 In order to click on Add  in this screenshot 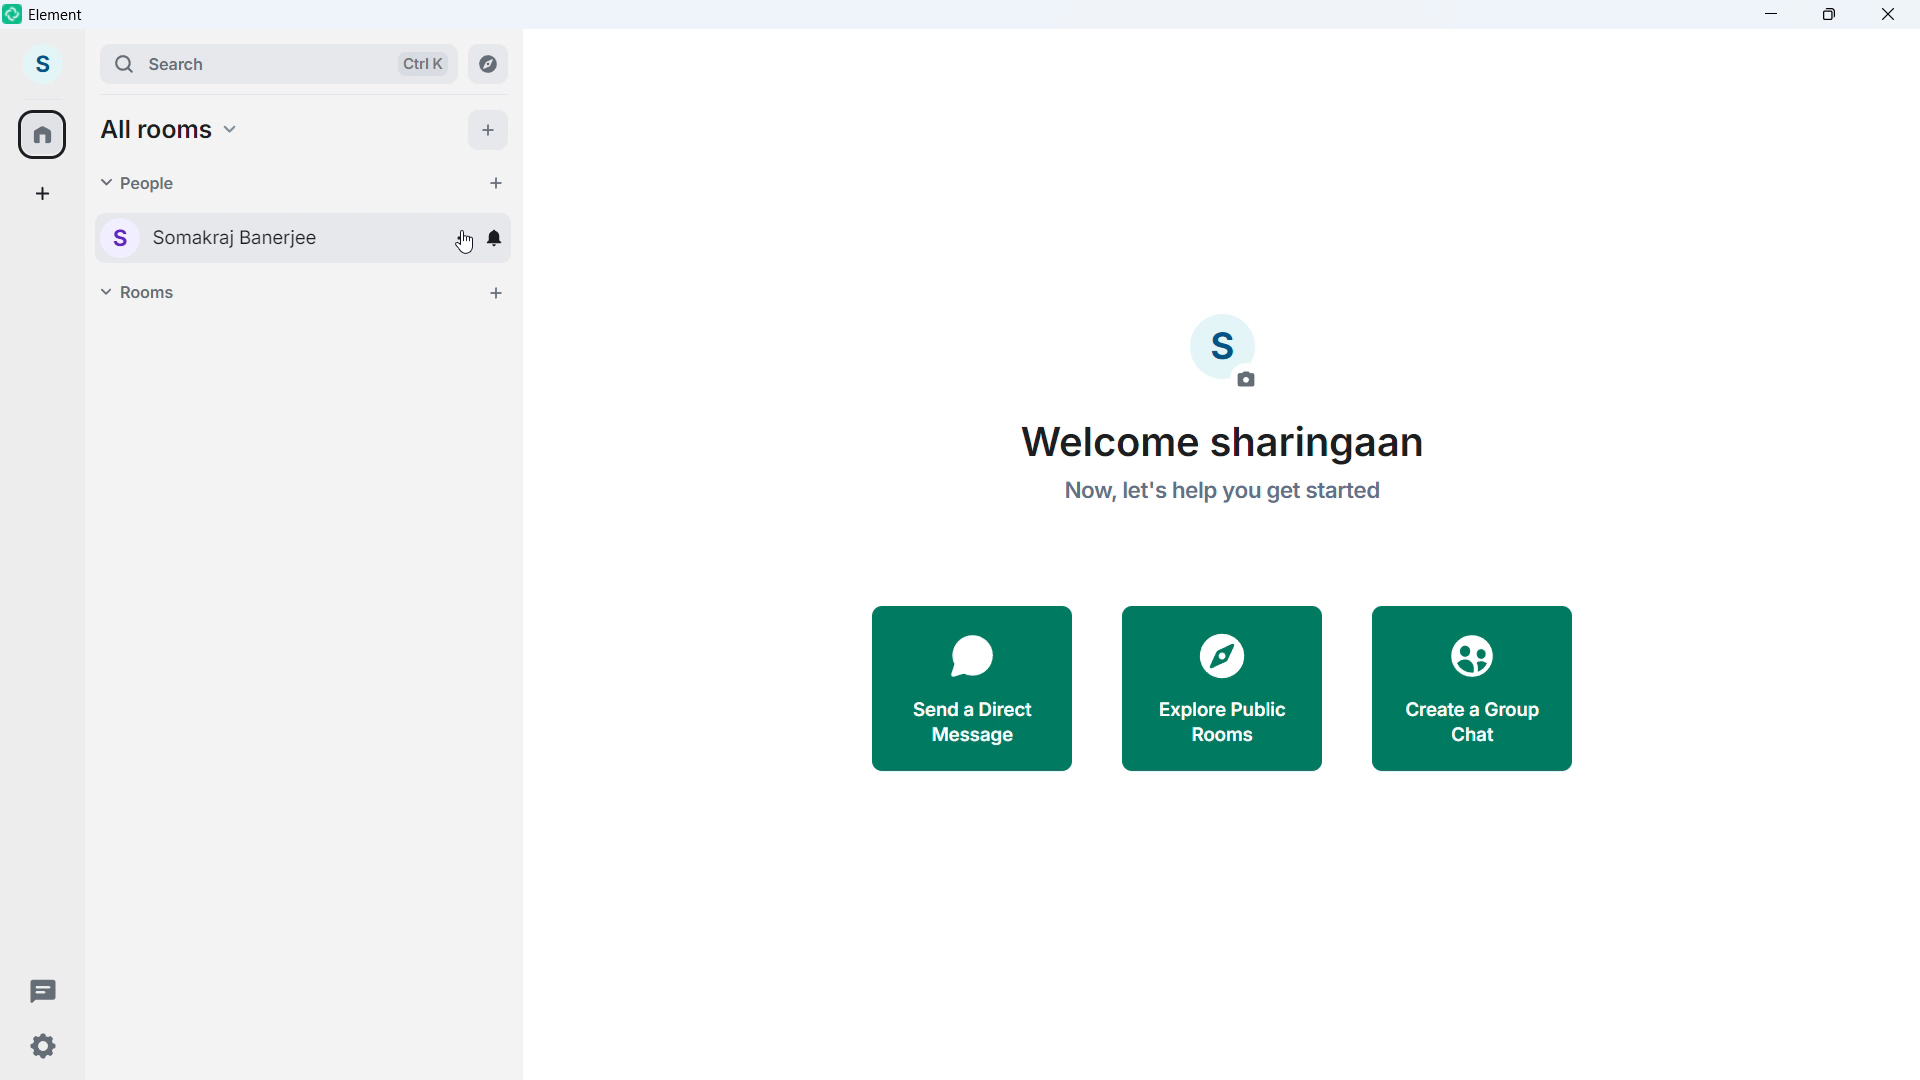, I will do `click(487, 129)`.